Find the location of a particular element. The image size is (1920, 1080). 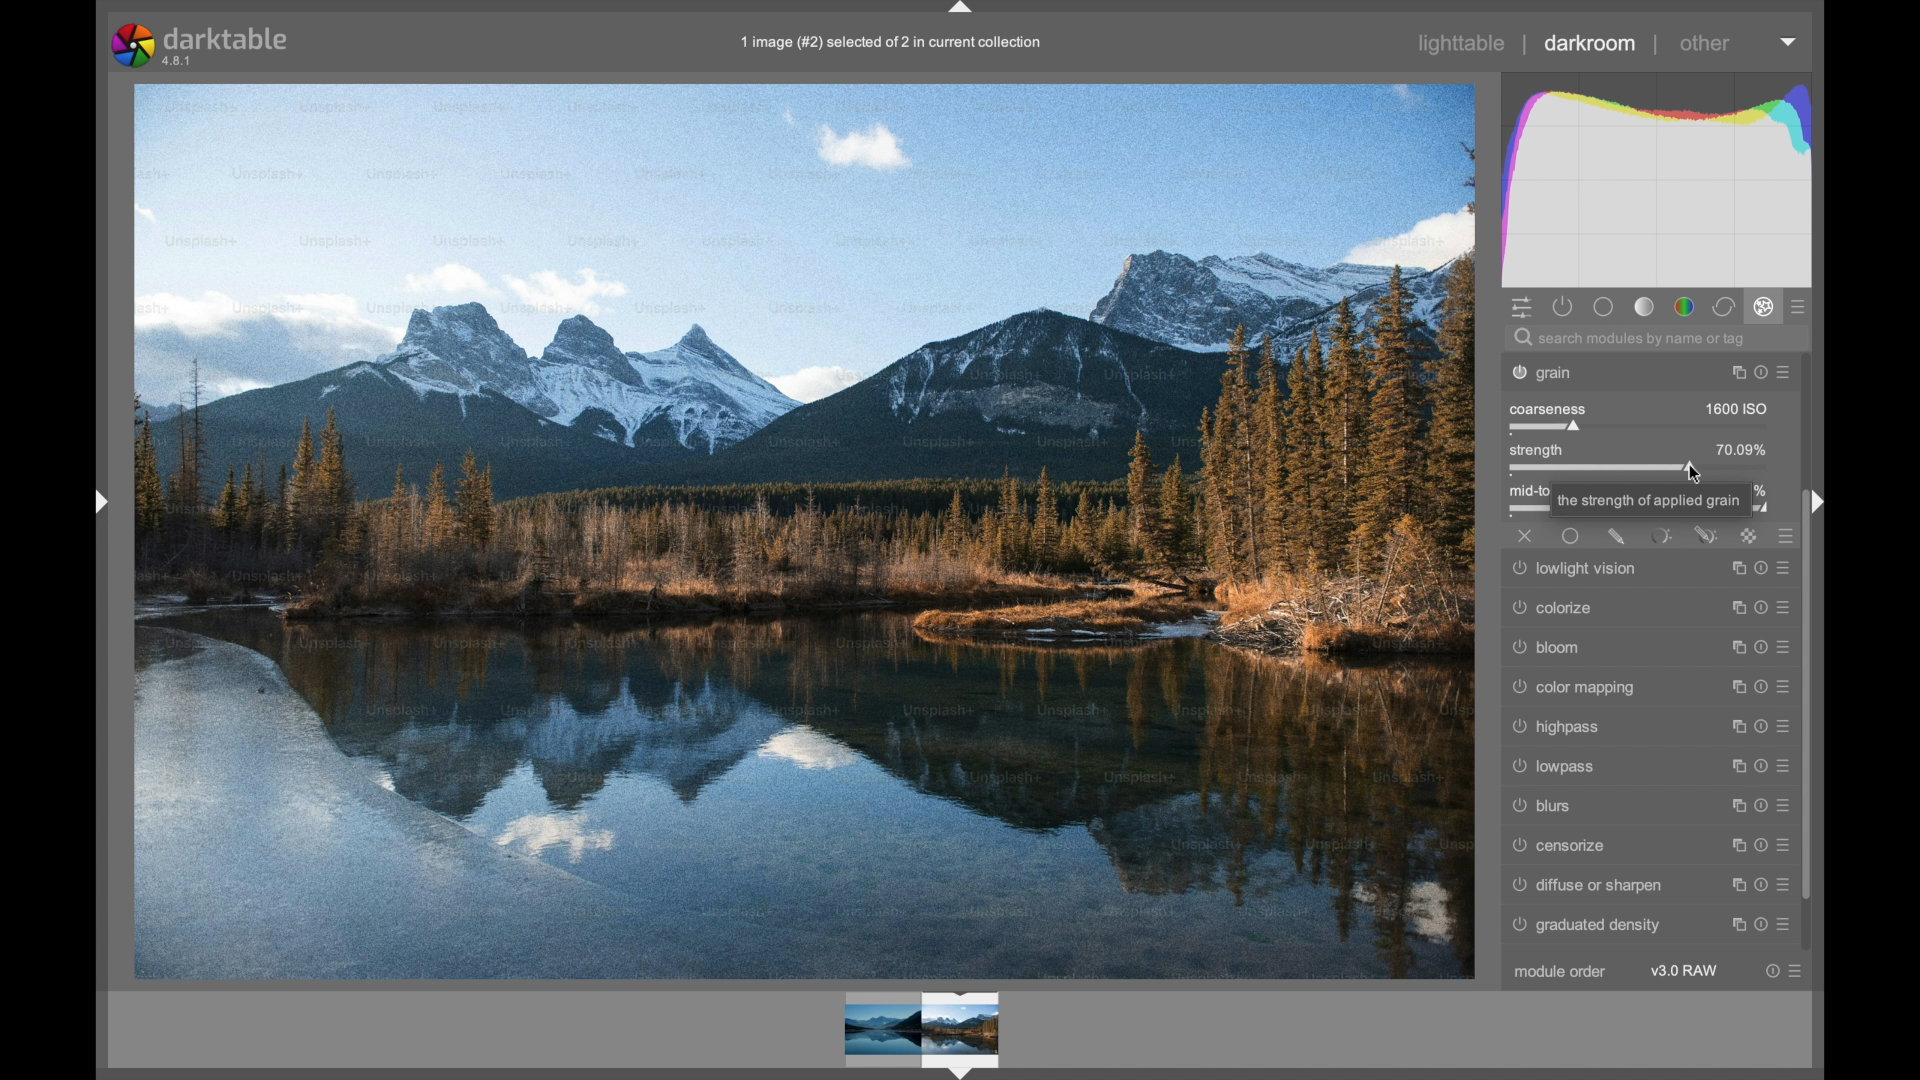

lighttable is located at coordinates (1462, 44).